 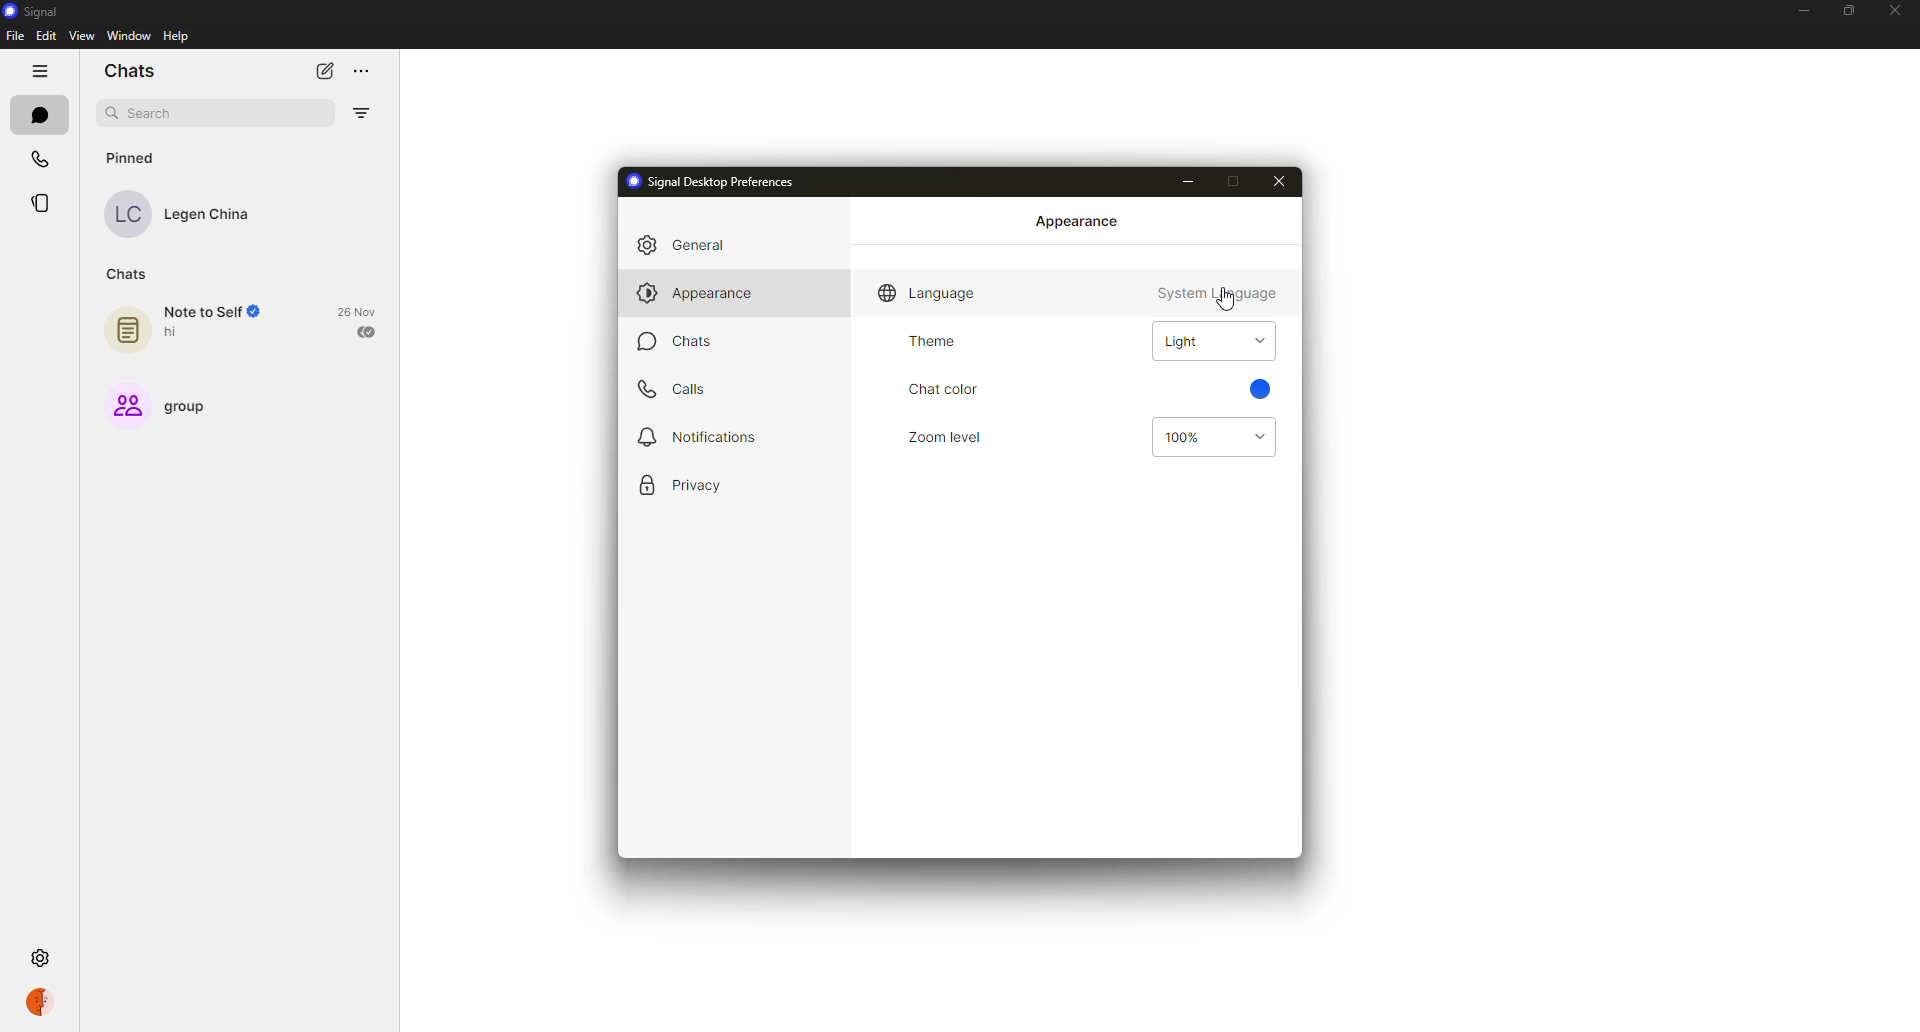 What do you see at coordinates (681, 388) in the screenshot?
I see `calls` at bounding box center [681, 388].